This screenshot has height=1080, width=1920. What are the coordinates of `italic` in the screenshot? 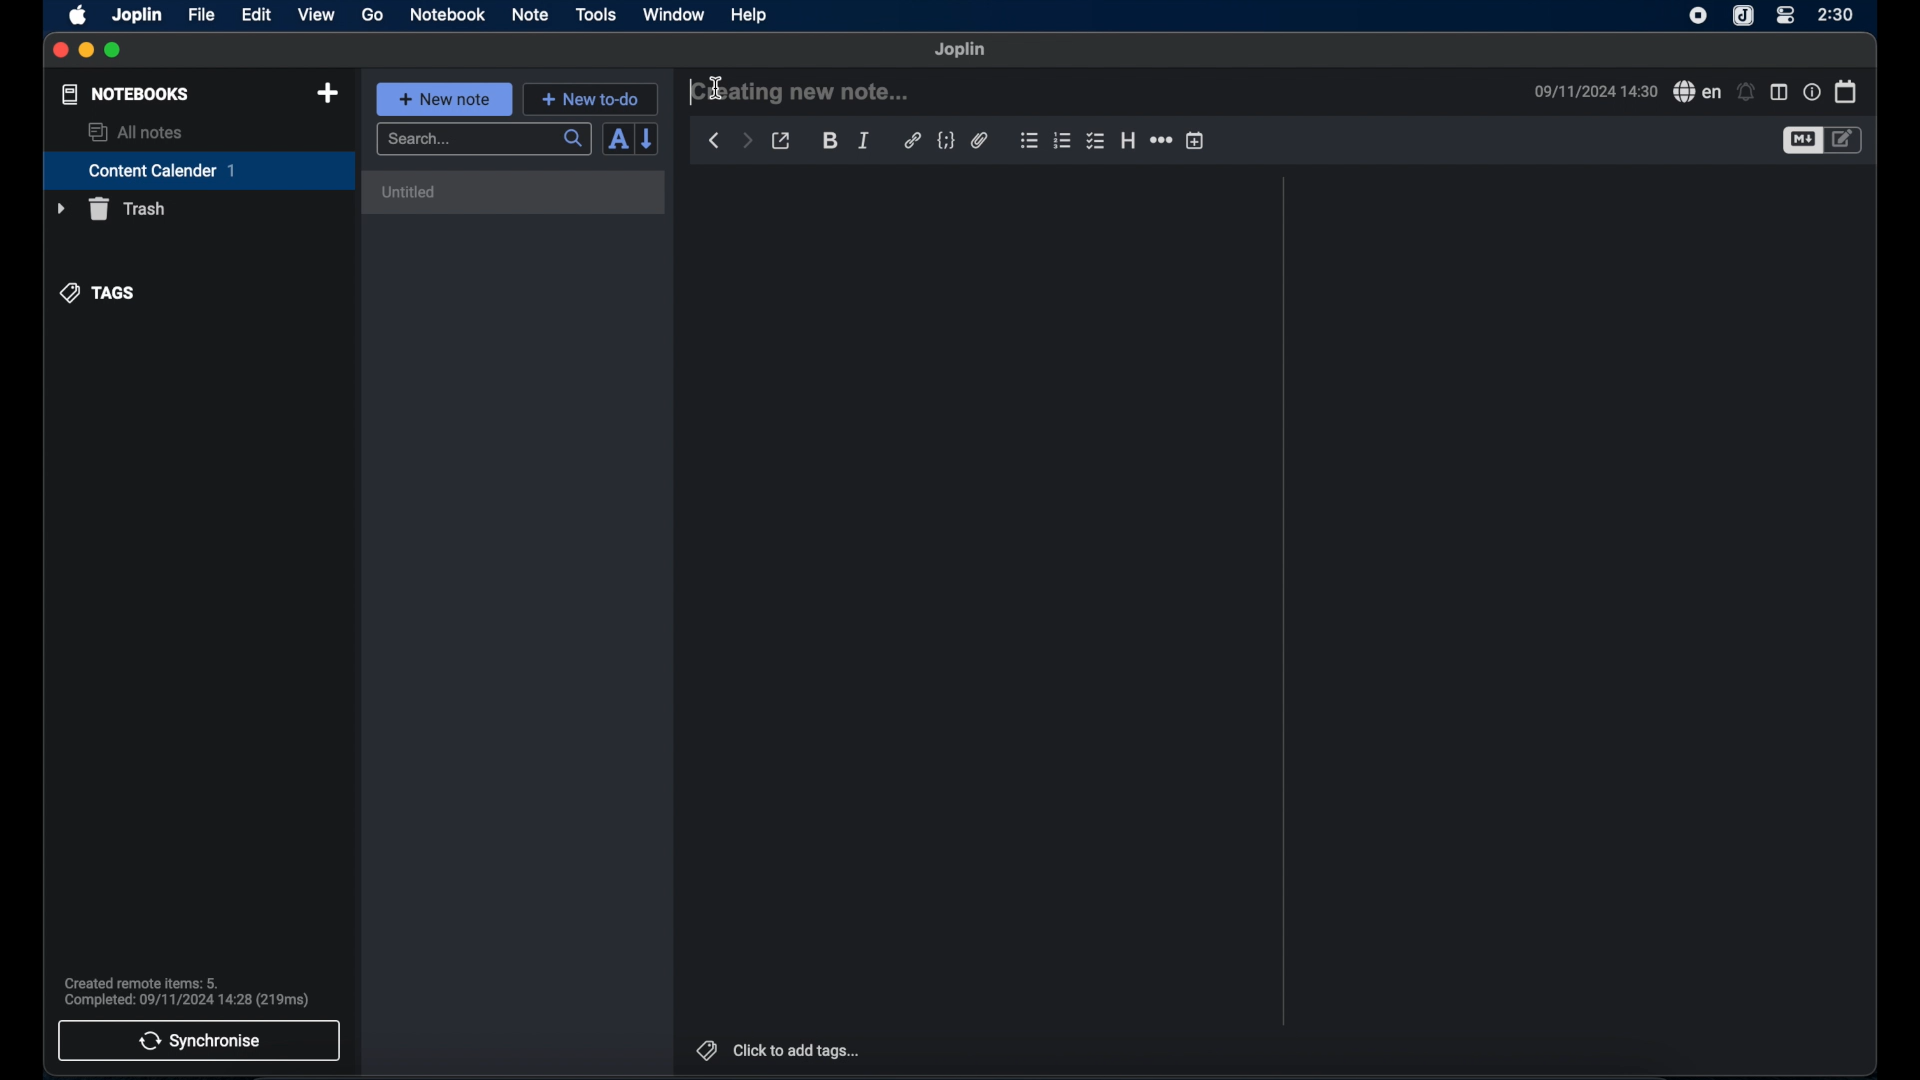 It's located at (865, 141).